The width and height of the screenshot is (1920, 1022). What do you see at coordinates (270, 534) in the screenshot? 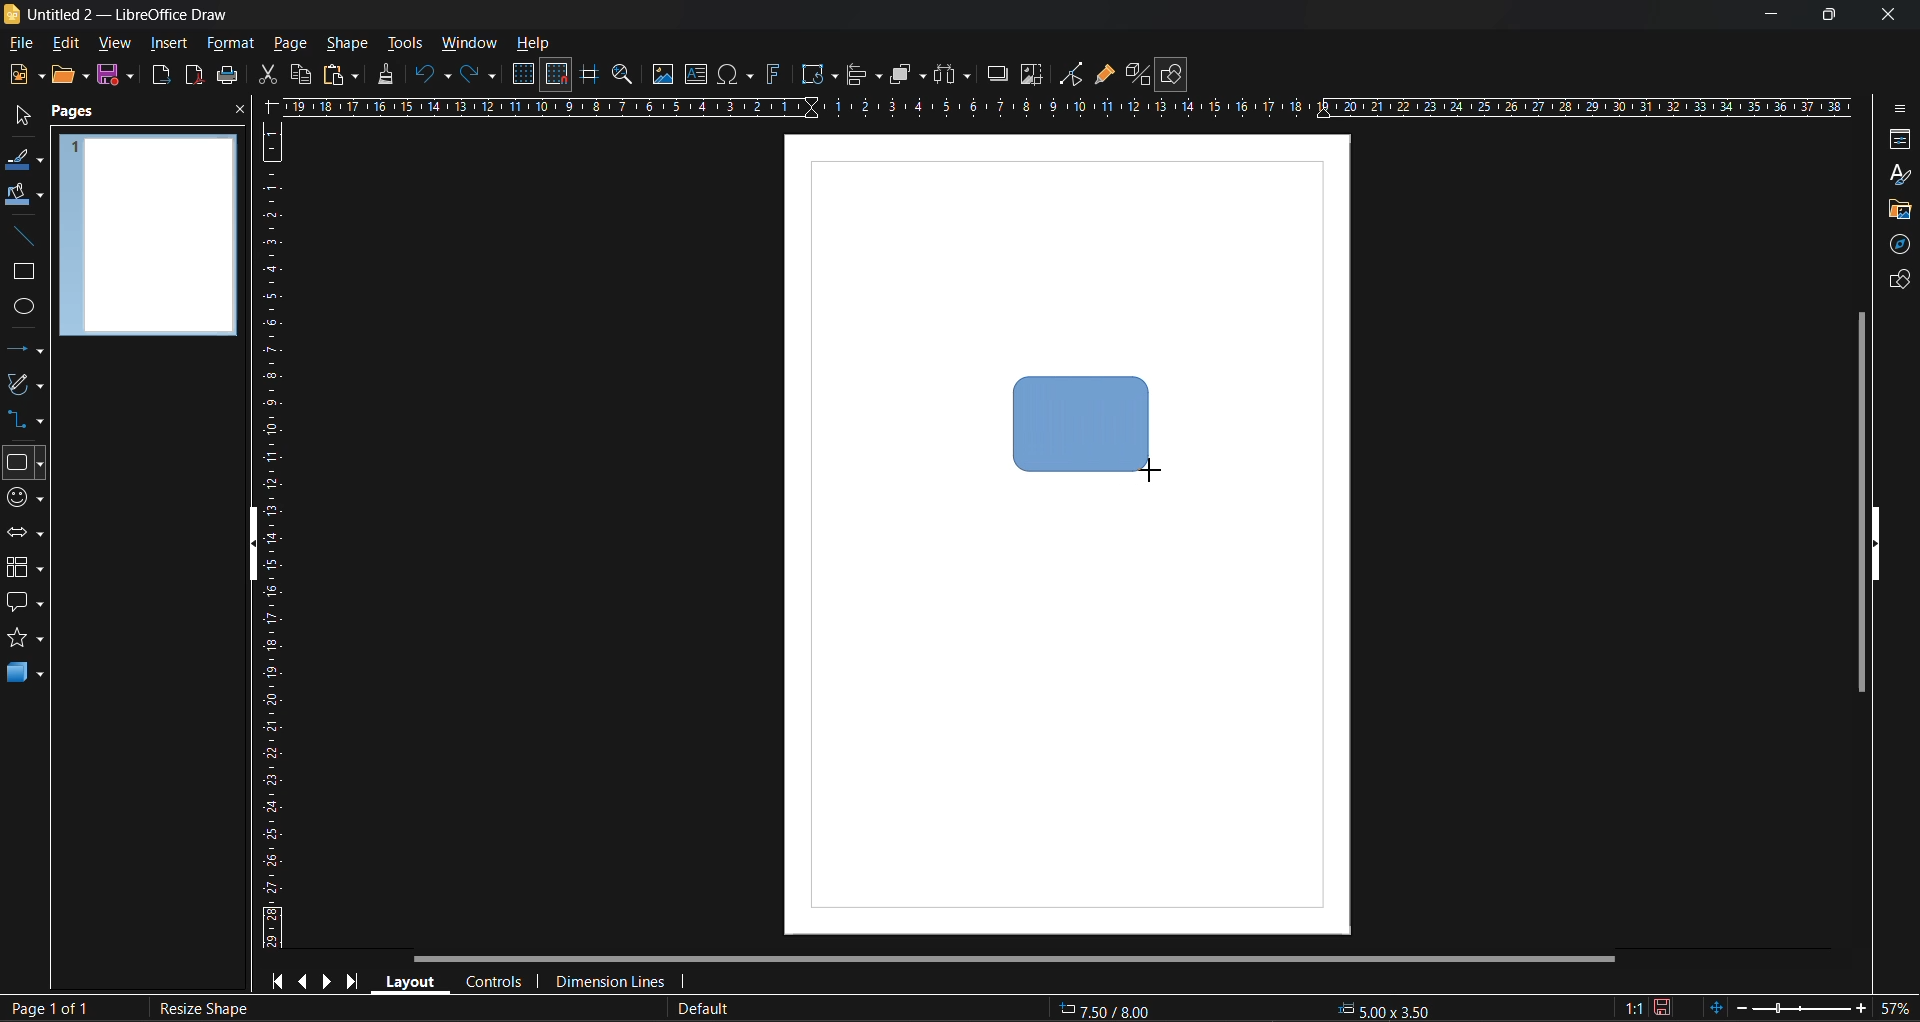
I see `vertical scale` at bounding box center [270, 534].